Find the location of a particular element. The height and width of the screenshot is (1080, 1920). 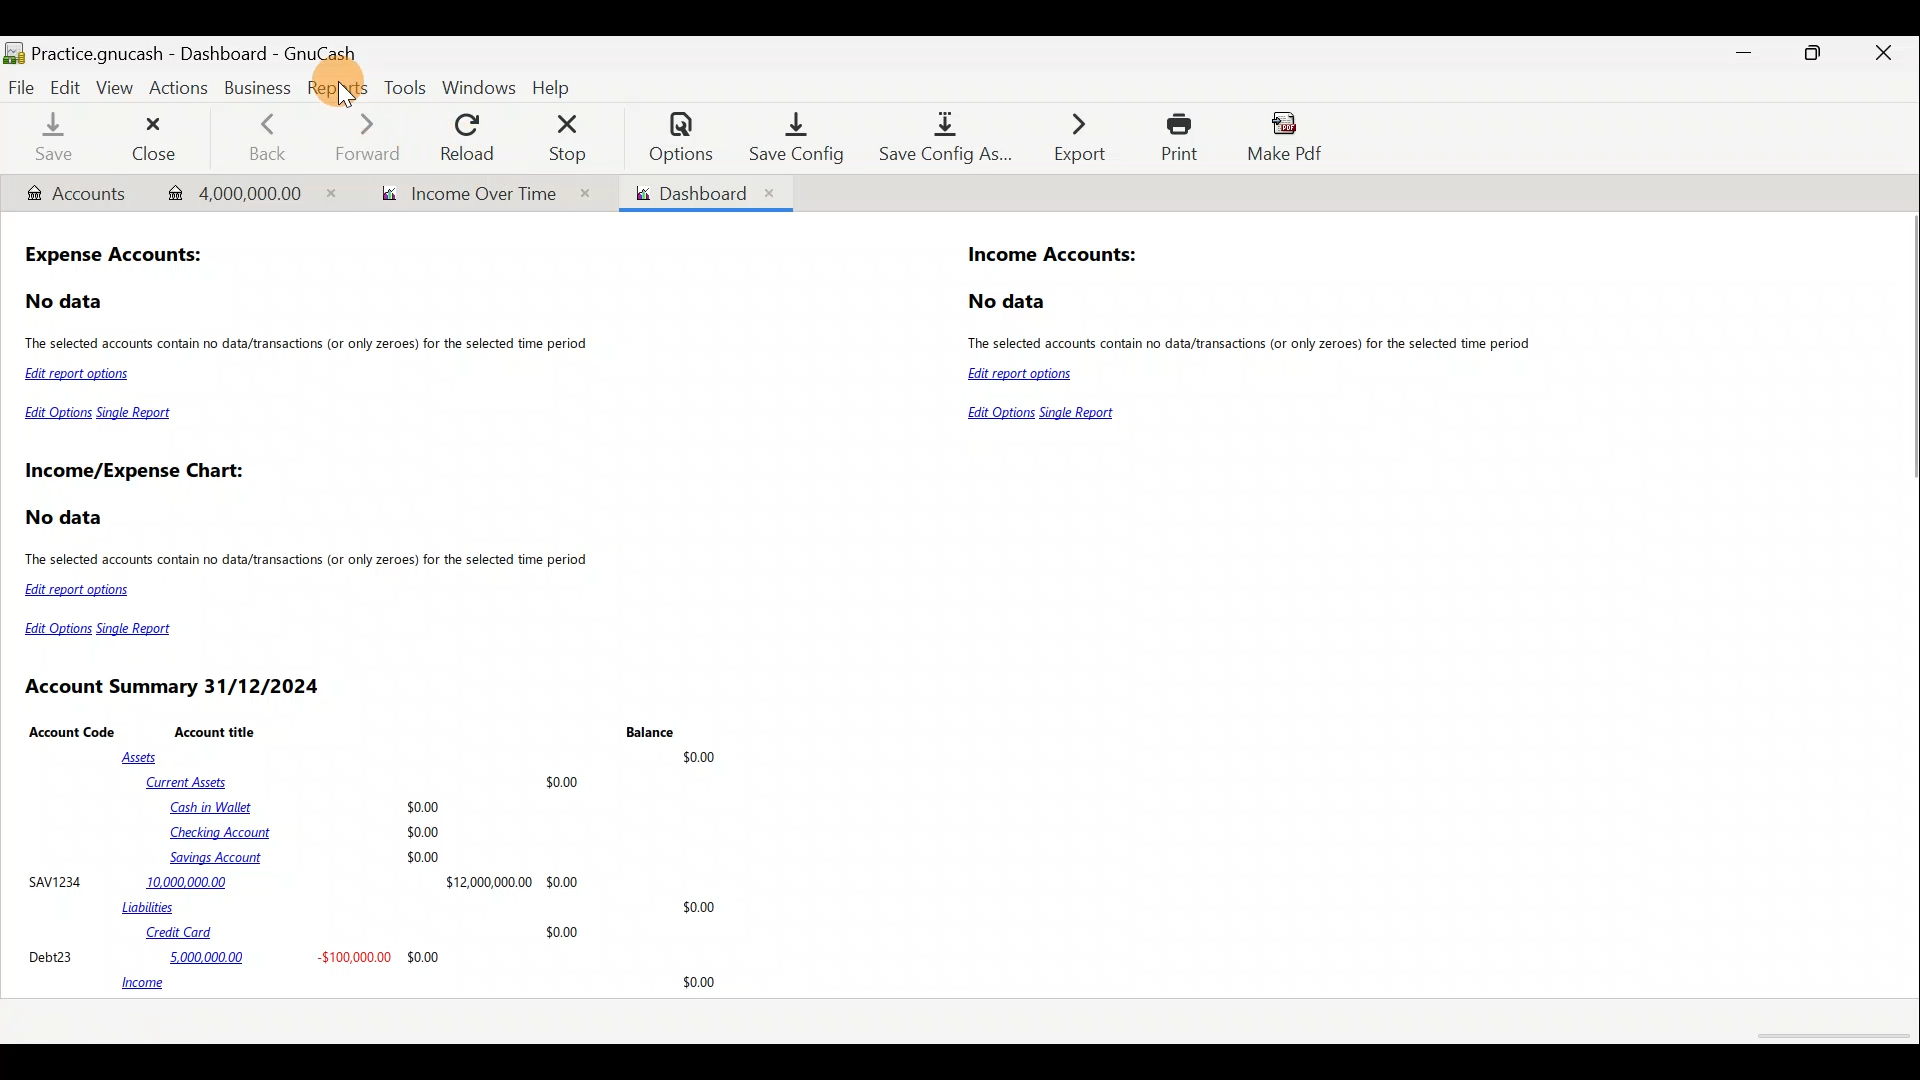

Business is located at coordinates (257, 86).